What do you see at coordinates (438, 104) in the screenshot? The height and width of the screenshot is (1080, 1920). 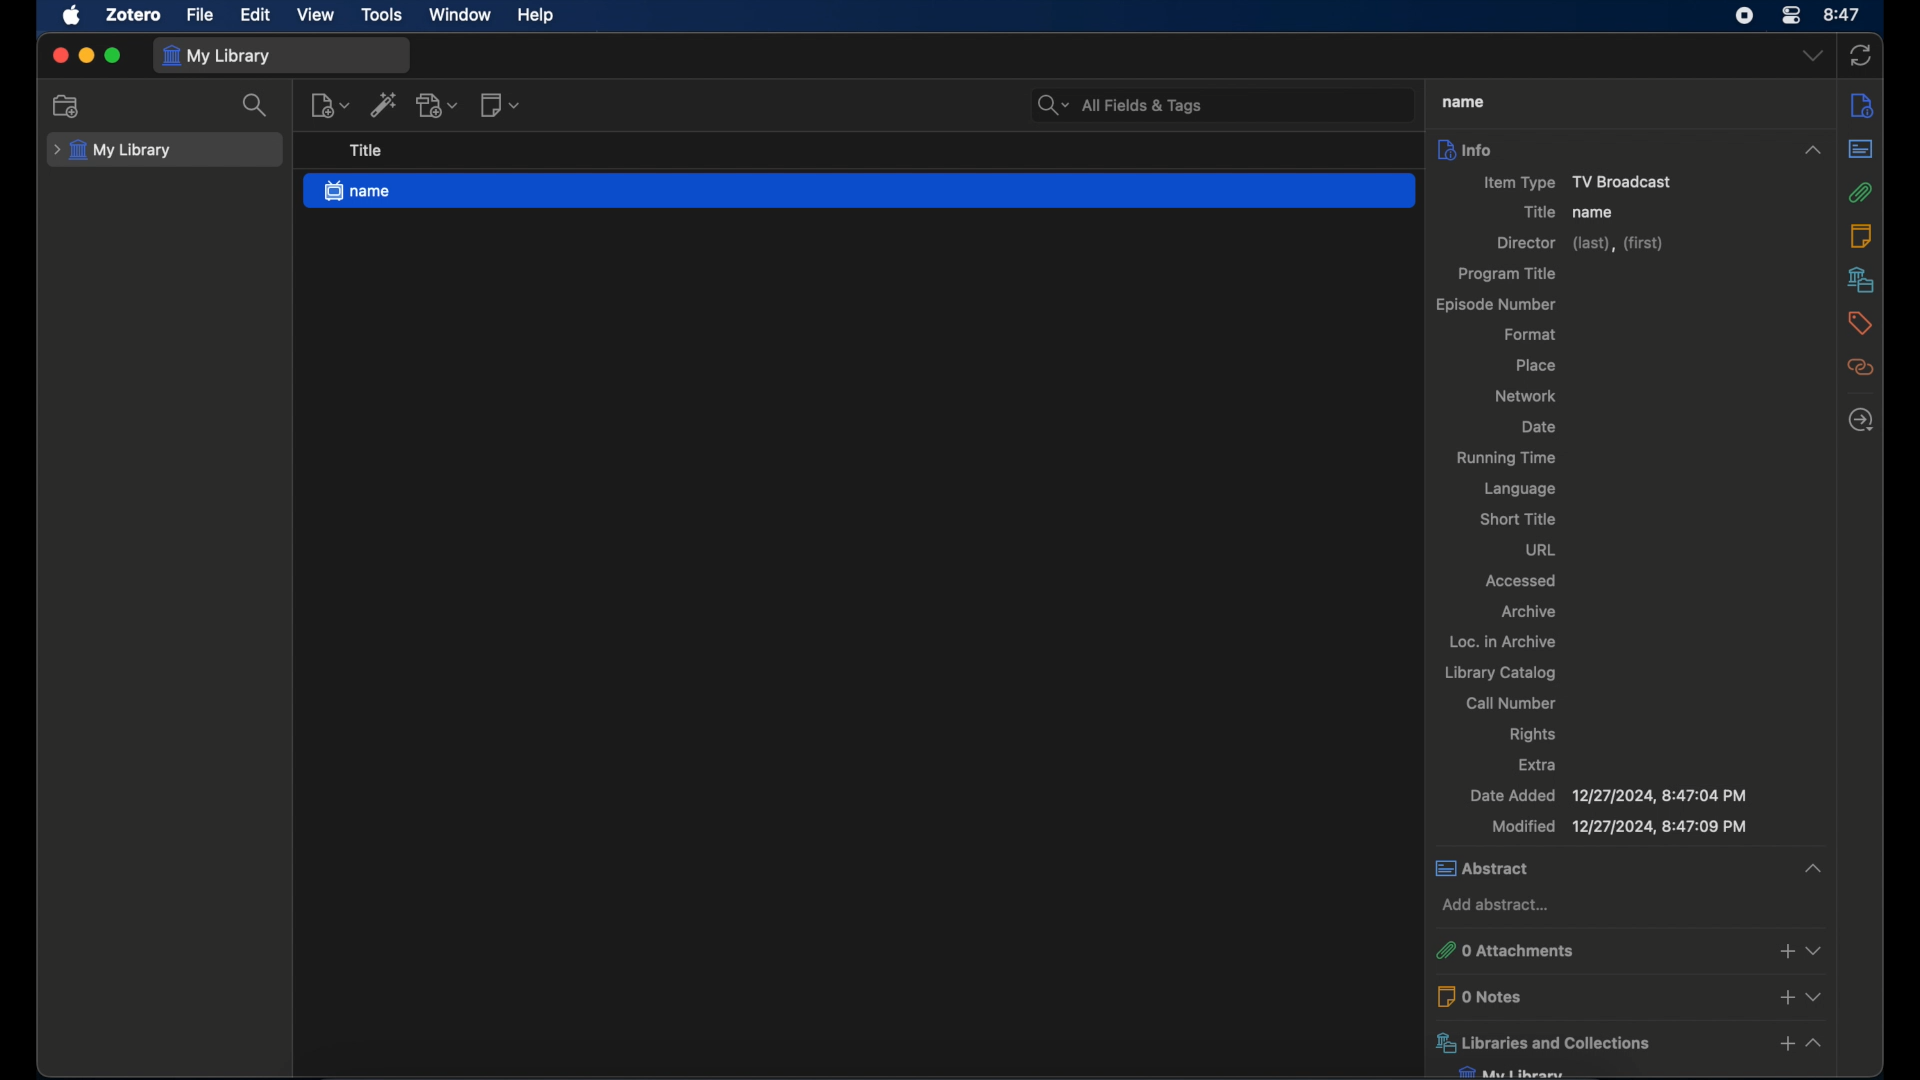 I see `add attachment` at bounding box center [438, 104].